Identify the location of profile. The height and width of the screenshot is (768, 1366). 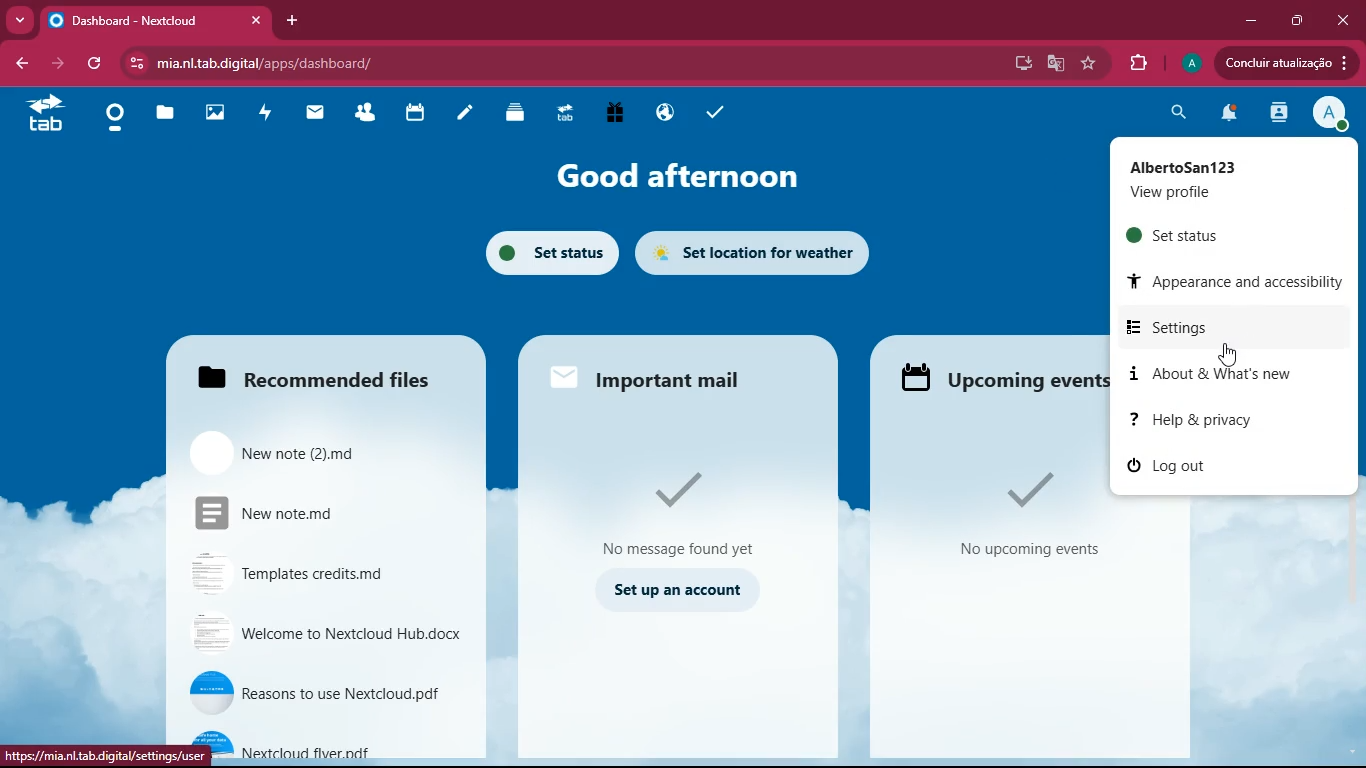
(1191, 65).